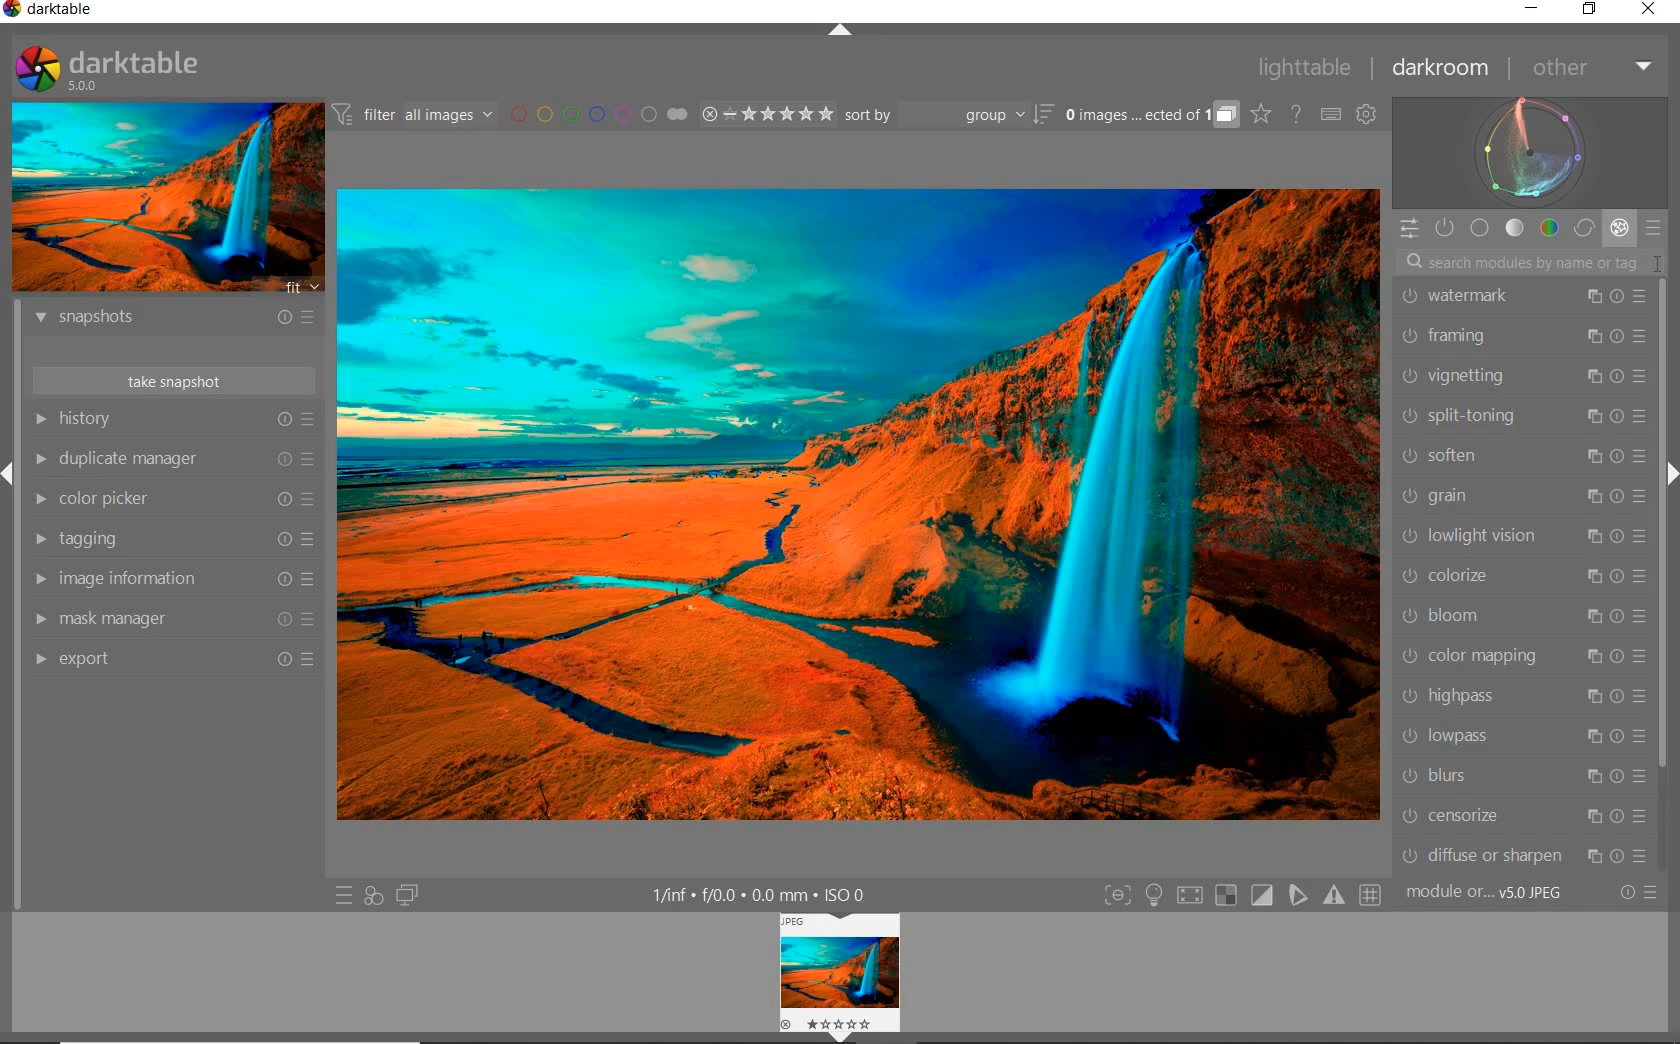  Describe the element at coordinates (1523, 537) in the screenshot. I see `lowlight vision` at that location.